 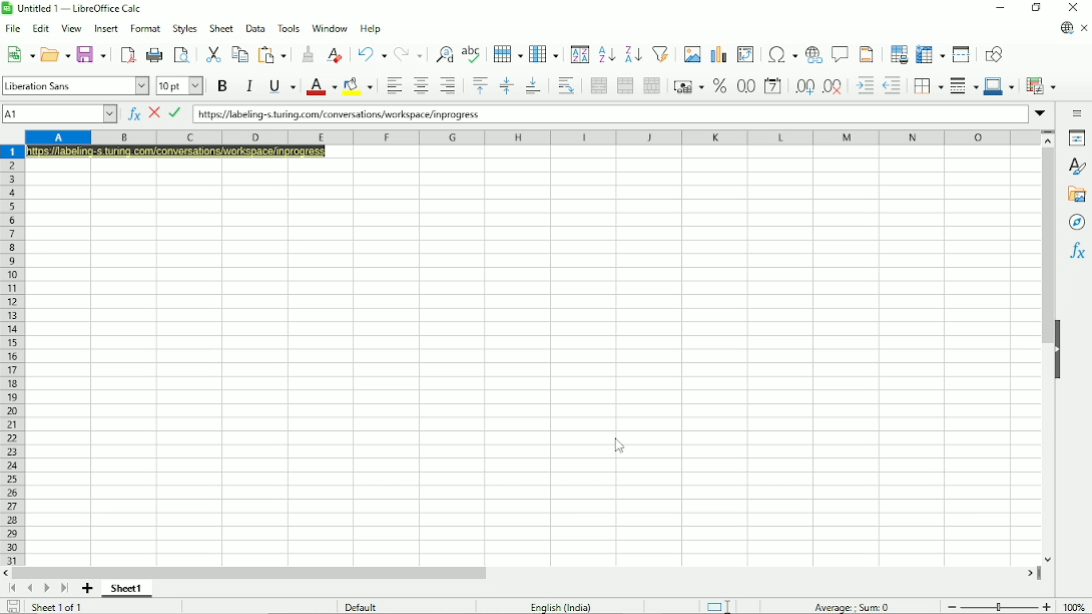 I want to click on Cut, so click(x=213, y=52).